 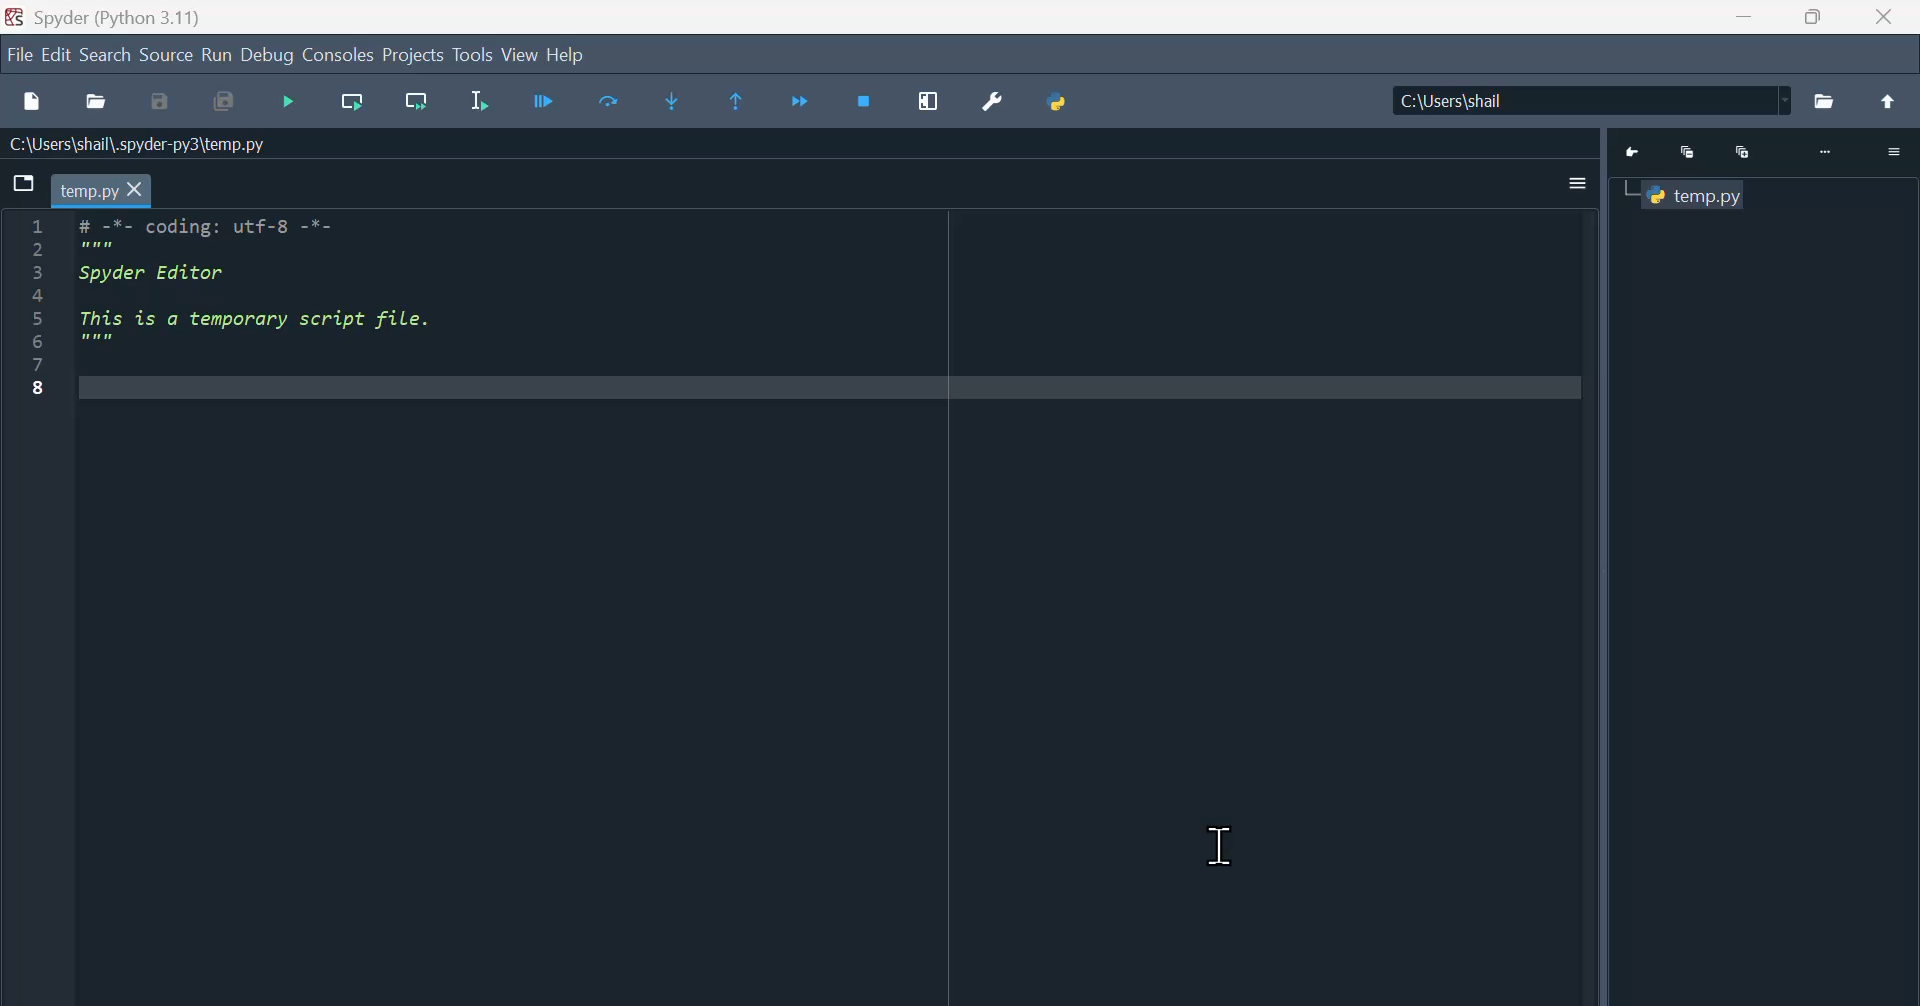 What do you see at coordinates (417, 102) in the screenshot?
I see `Run cell till next function` at bounding box center [417, 102].